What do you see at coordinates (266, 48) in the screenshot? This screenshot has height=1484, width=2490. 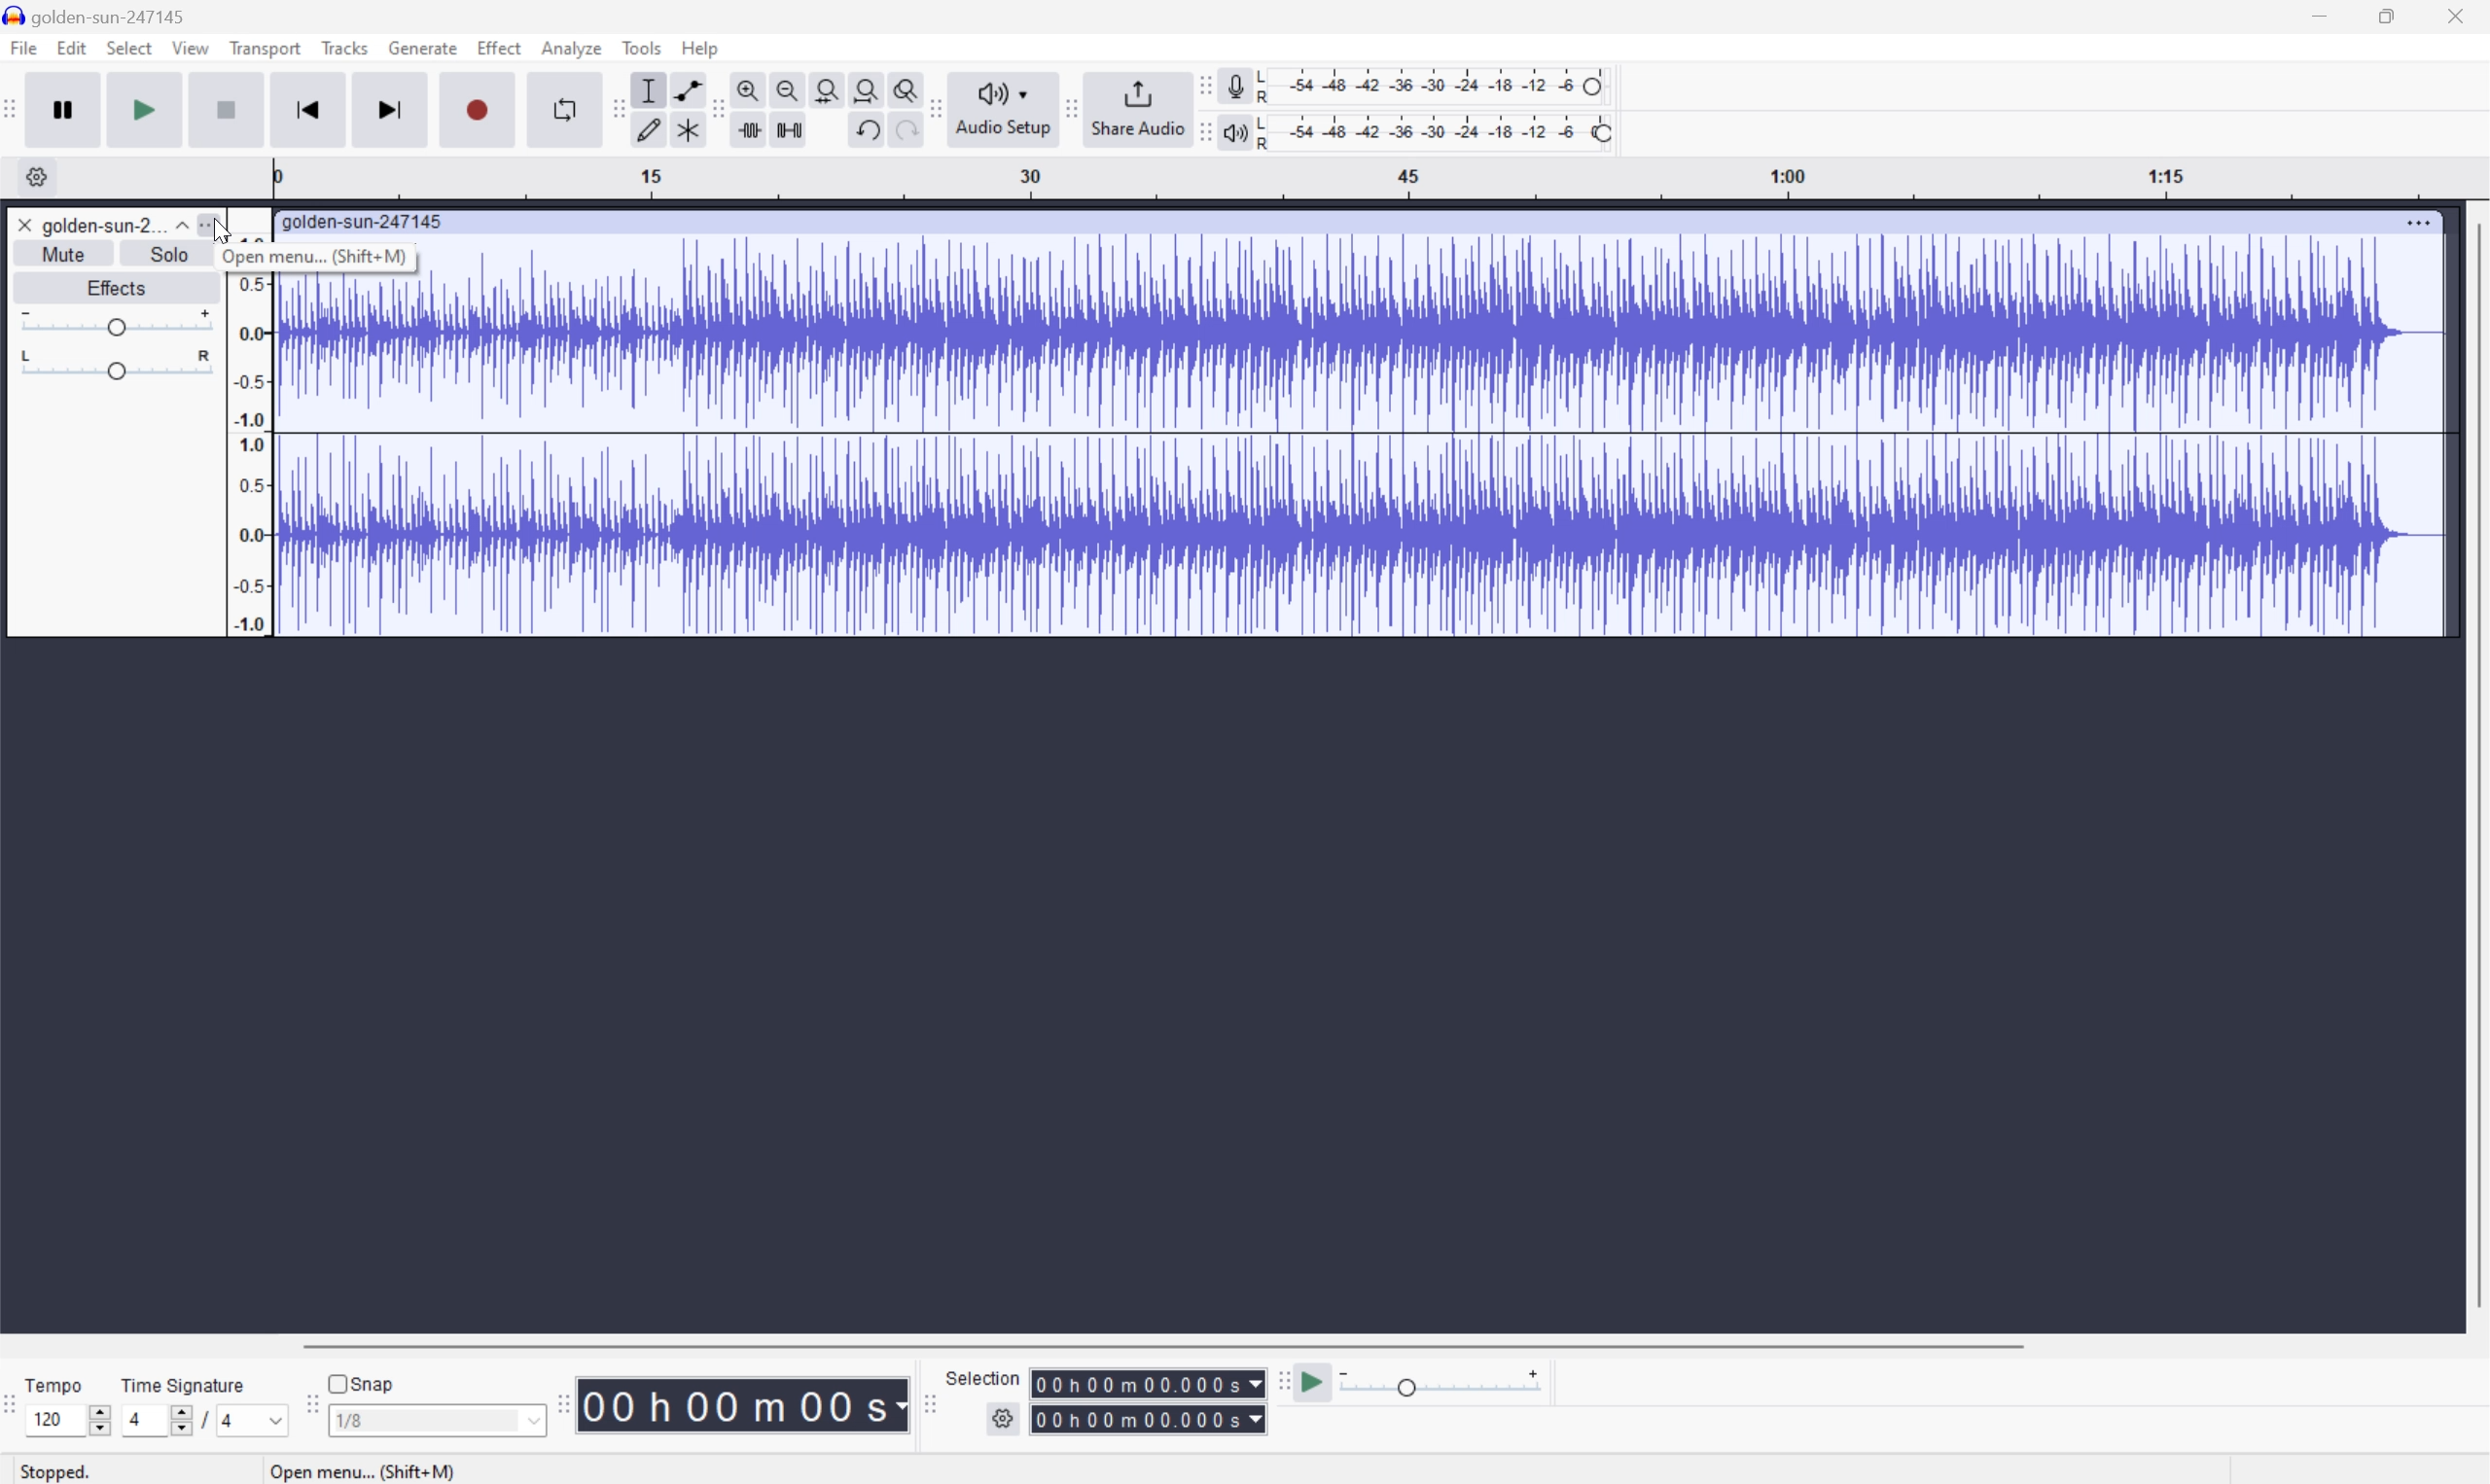 I see `Transport` at bounding box center [266, 48].